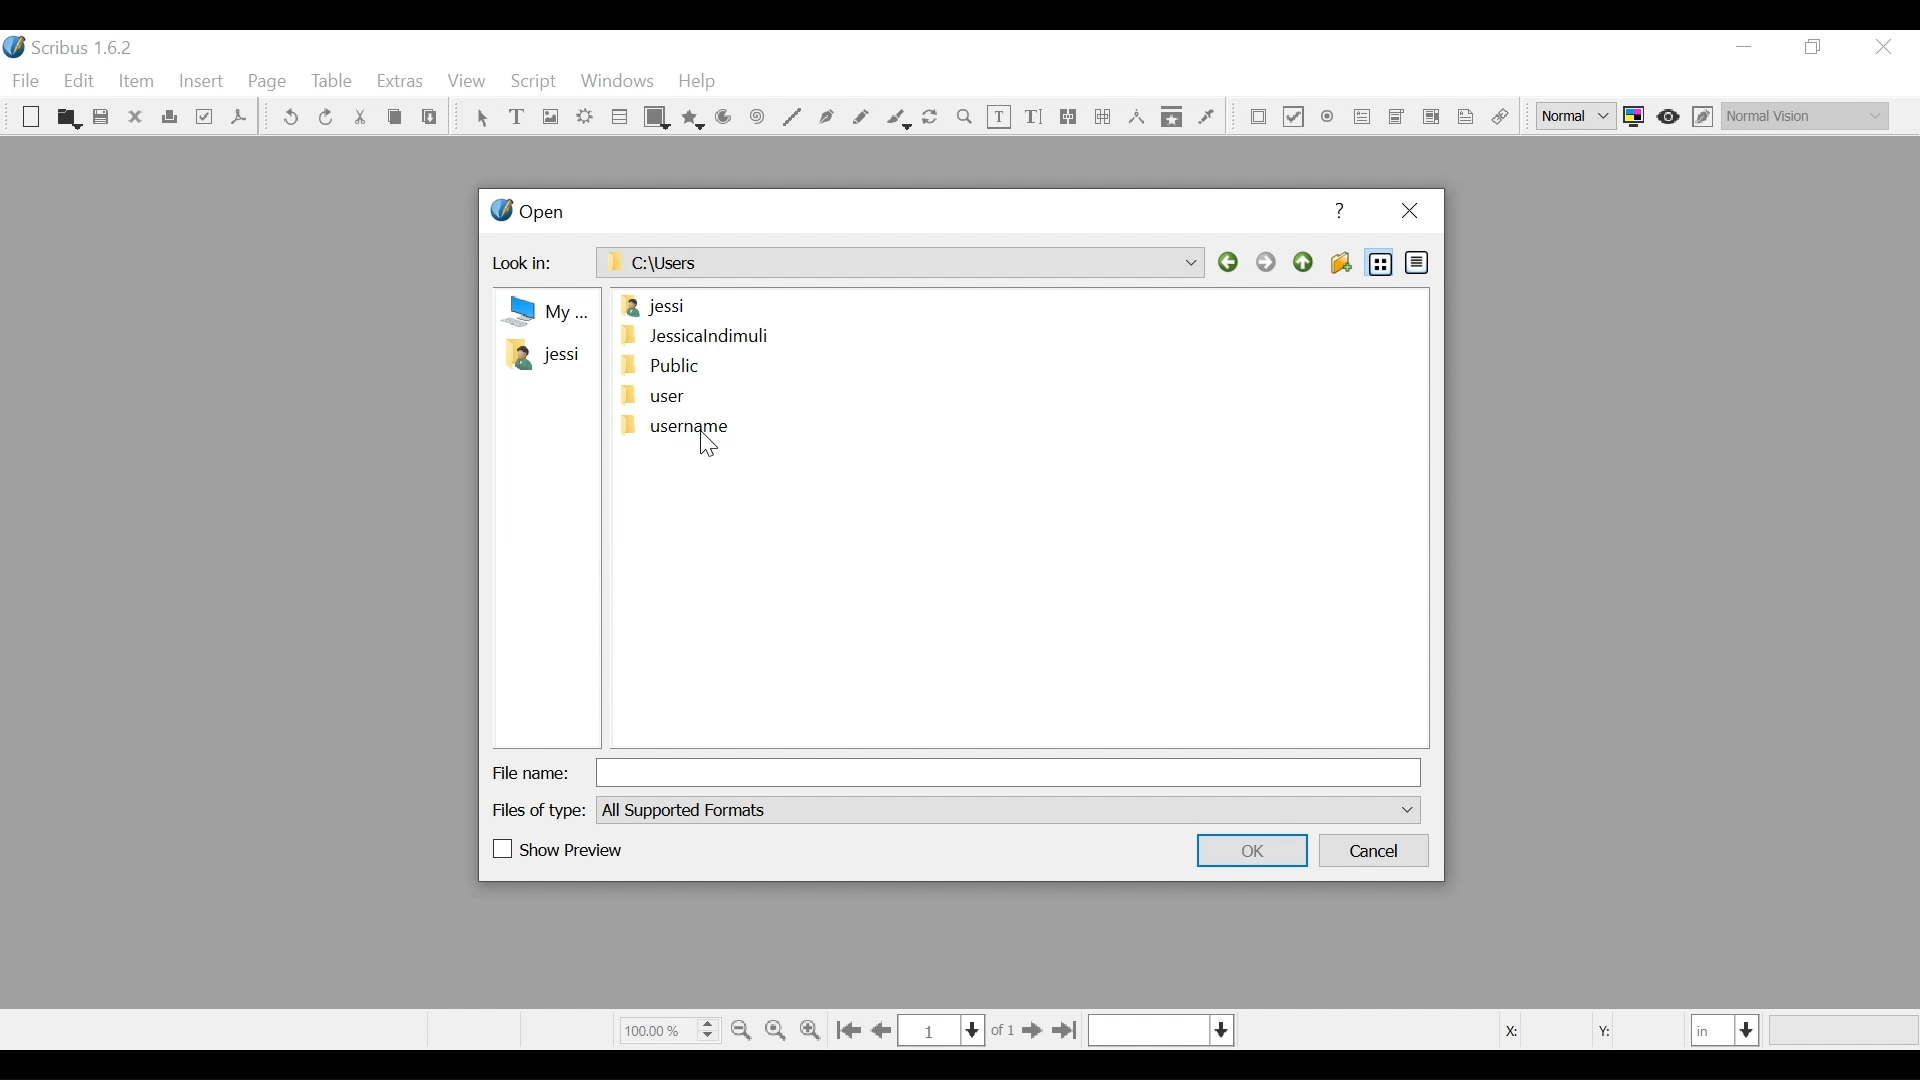 Image resolution: width=1920 pixels, height=1080 pixels. What do you see at coordinates (1463, 118) in the screenshot?
I see `Text Annotation` at bounding box center [1463, 118].